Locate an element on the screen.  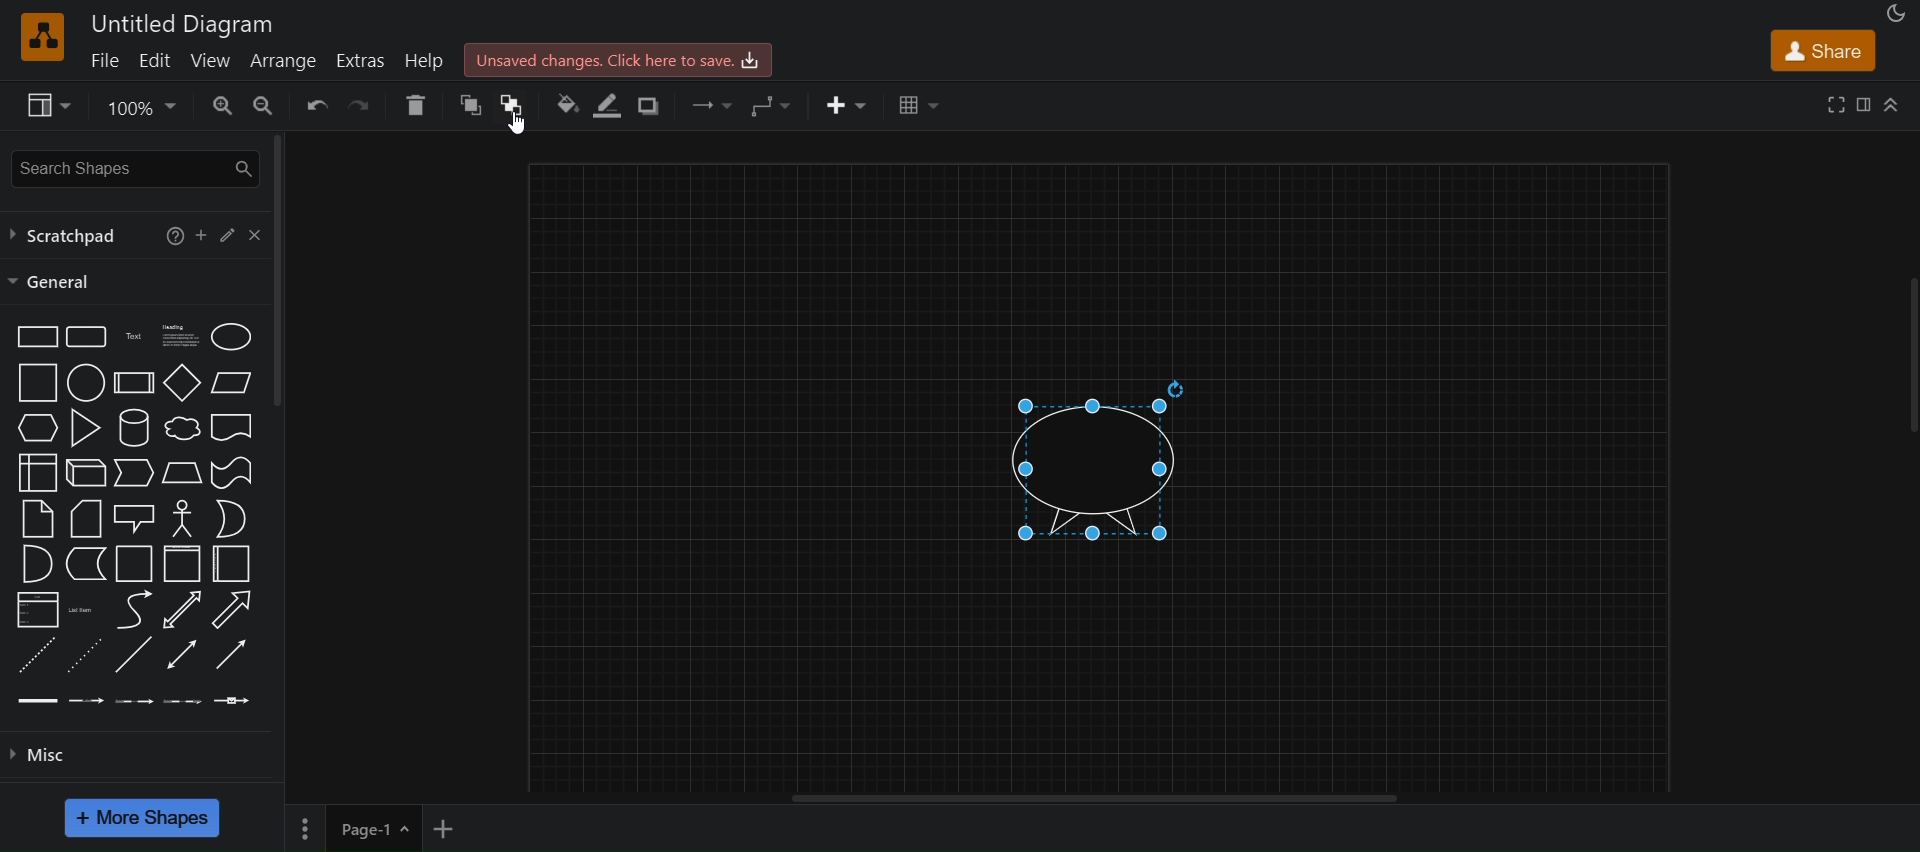
document is located at coordinates (234, 427).